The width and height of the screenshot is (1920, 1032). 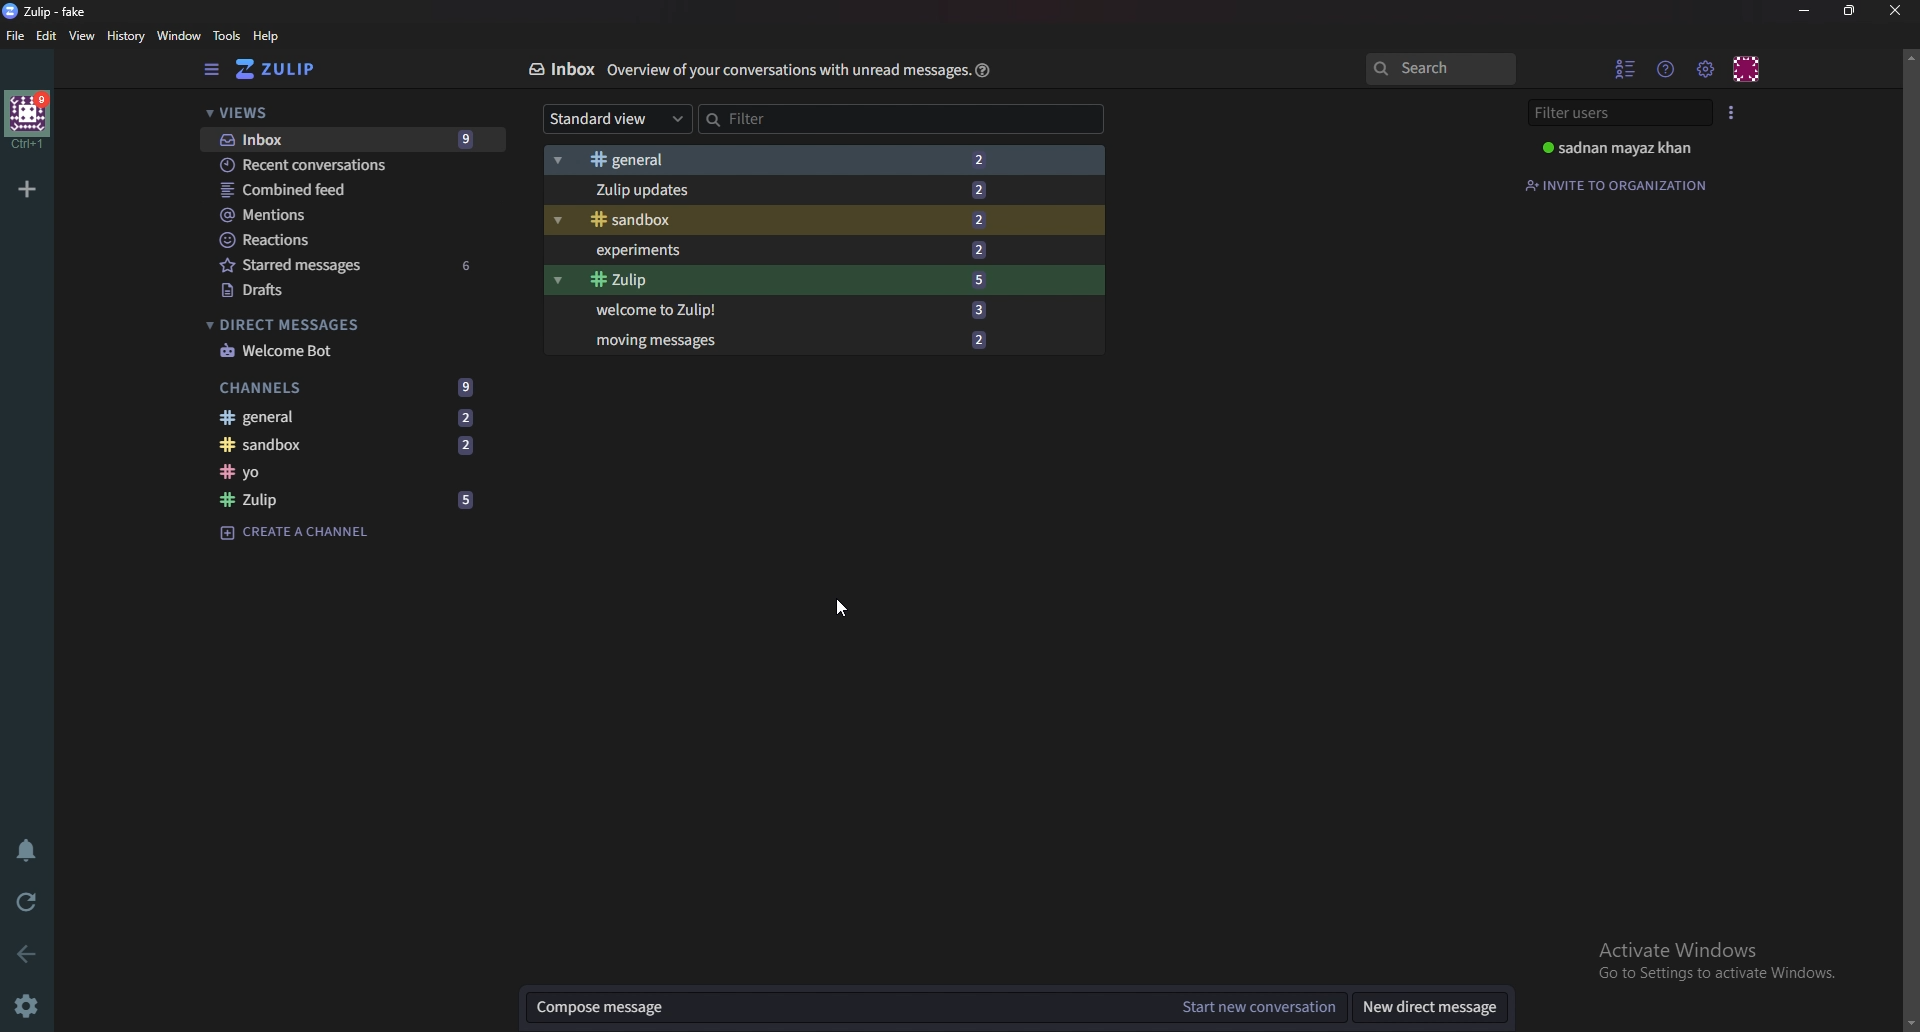 I want to click on add organization, so click(x=25, y=192).